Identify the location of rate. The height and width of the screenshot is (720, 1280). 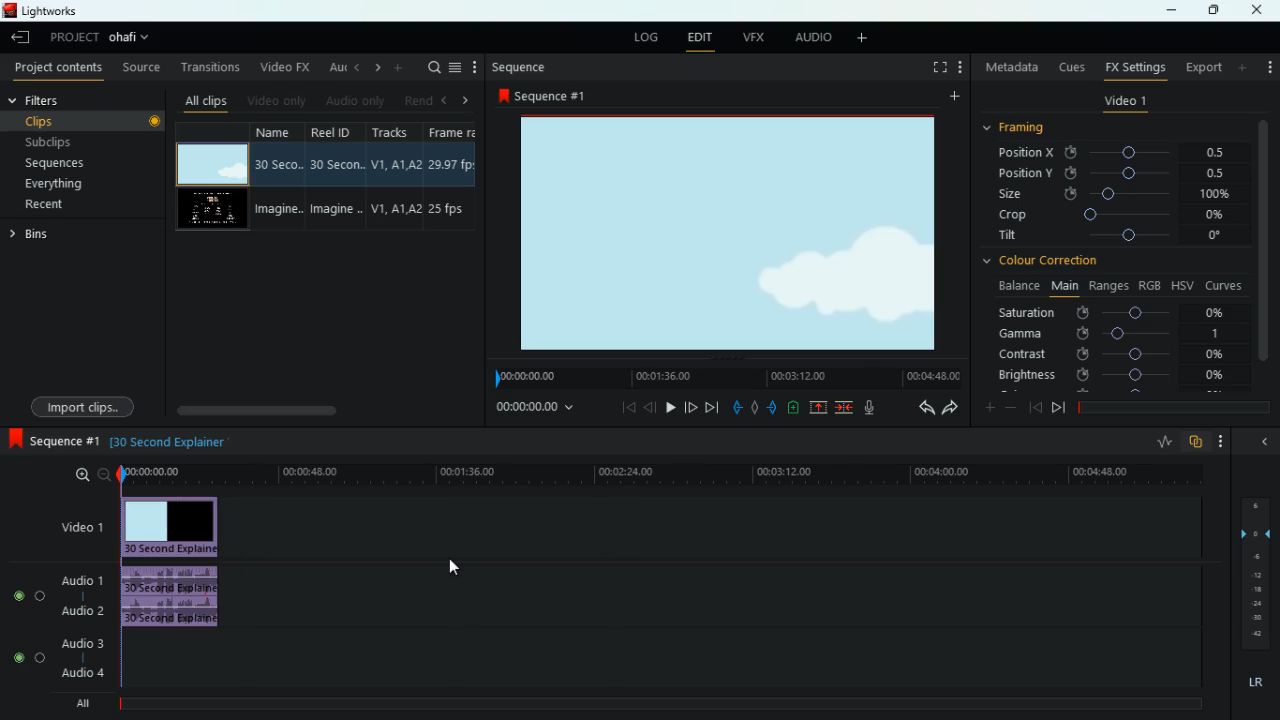
(1161, 444).